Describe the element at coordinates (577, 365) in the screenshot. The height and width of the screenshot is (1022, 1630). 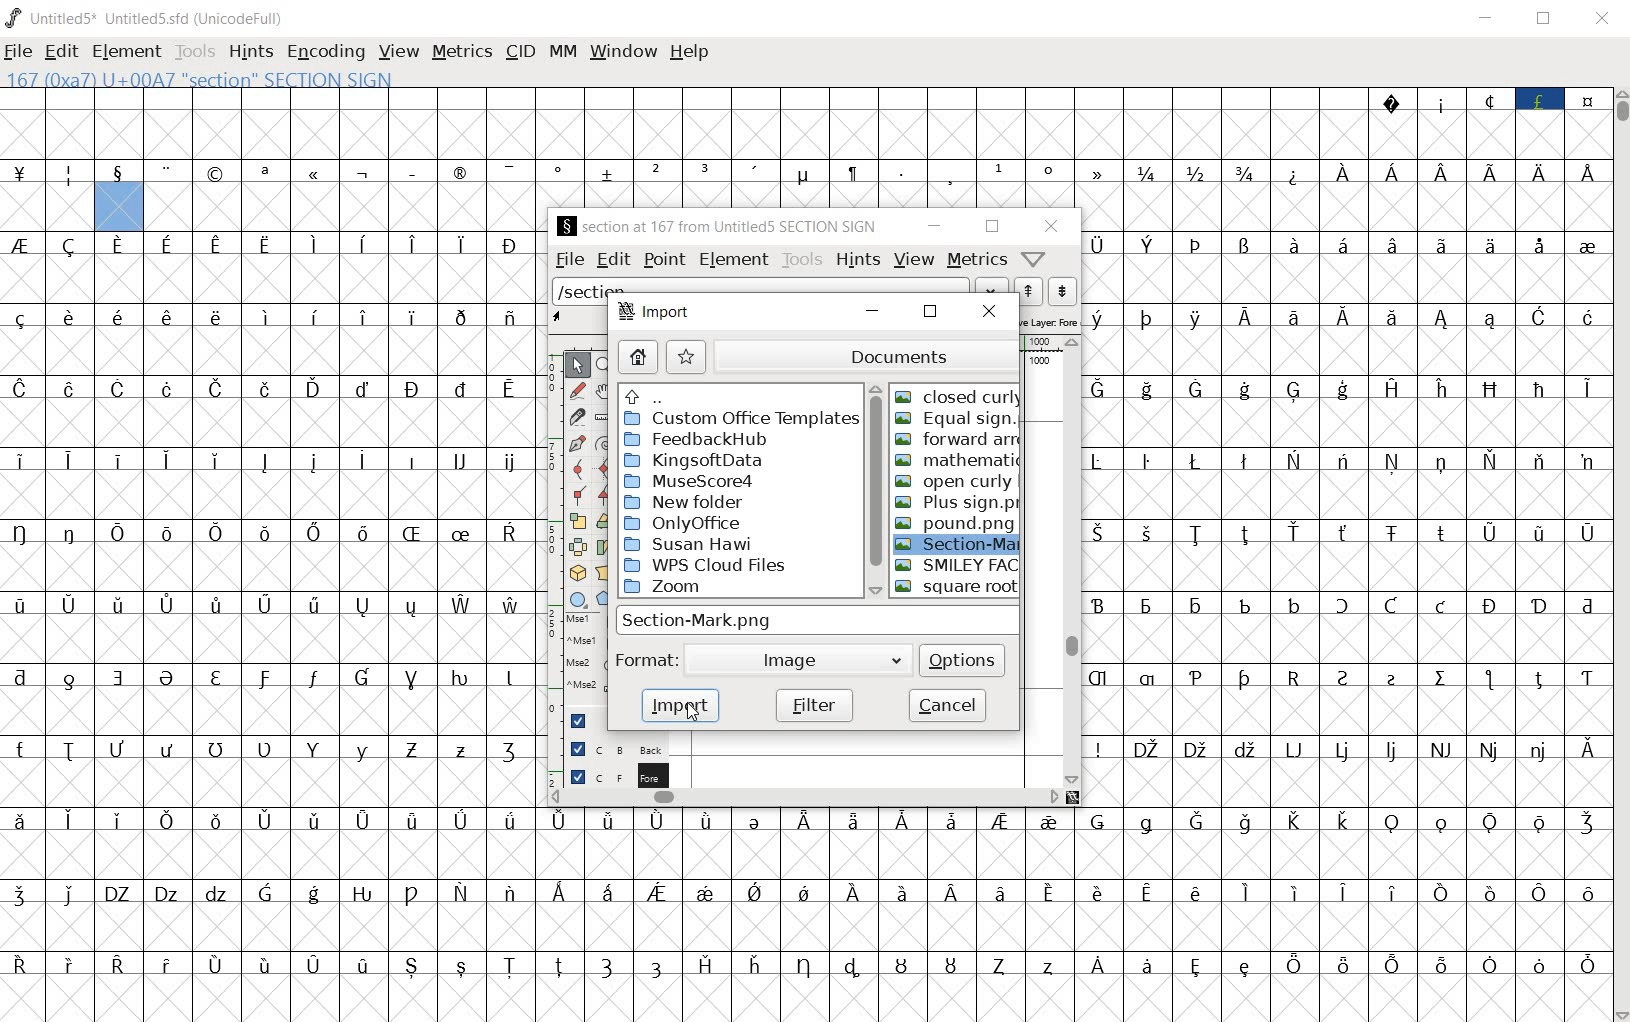
I see `POINTER` at that location.